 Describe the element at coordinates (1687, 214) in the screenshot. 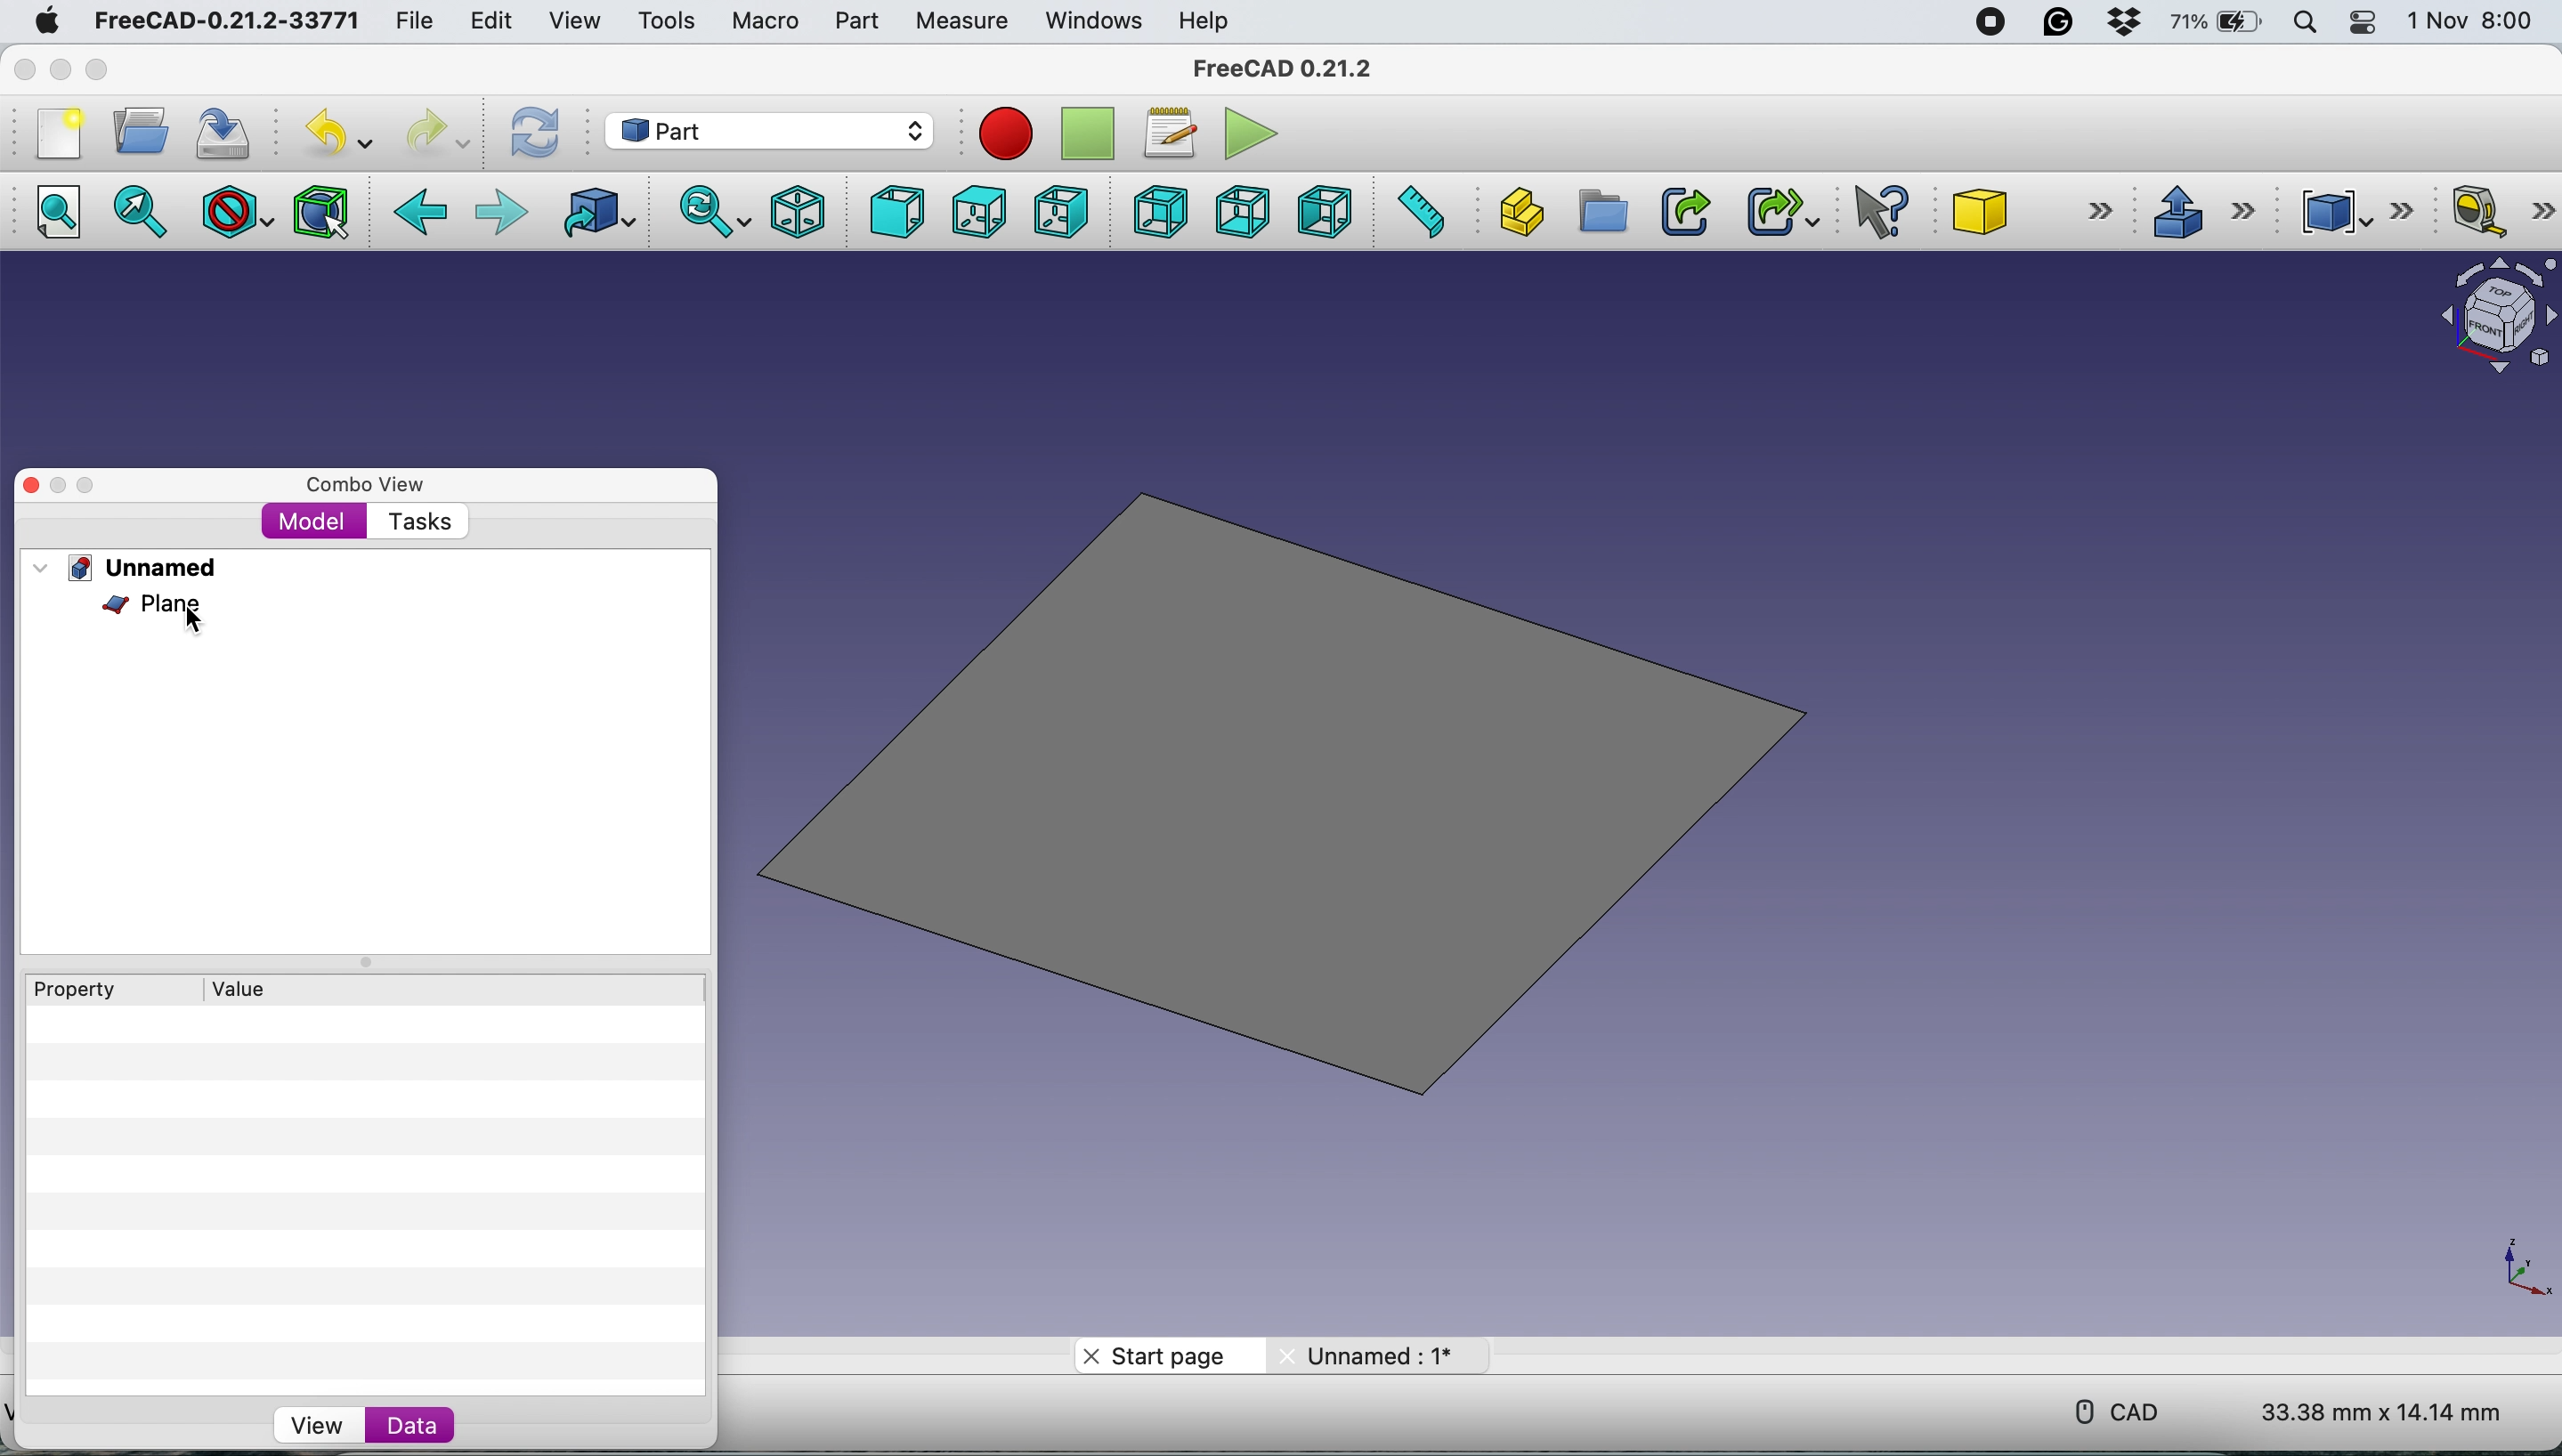

I see `make link` at that location.